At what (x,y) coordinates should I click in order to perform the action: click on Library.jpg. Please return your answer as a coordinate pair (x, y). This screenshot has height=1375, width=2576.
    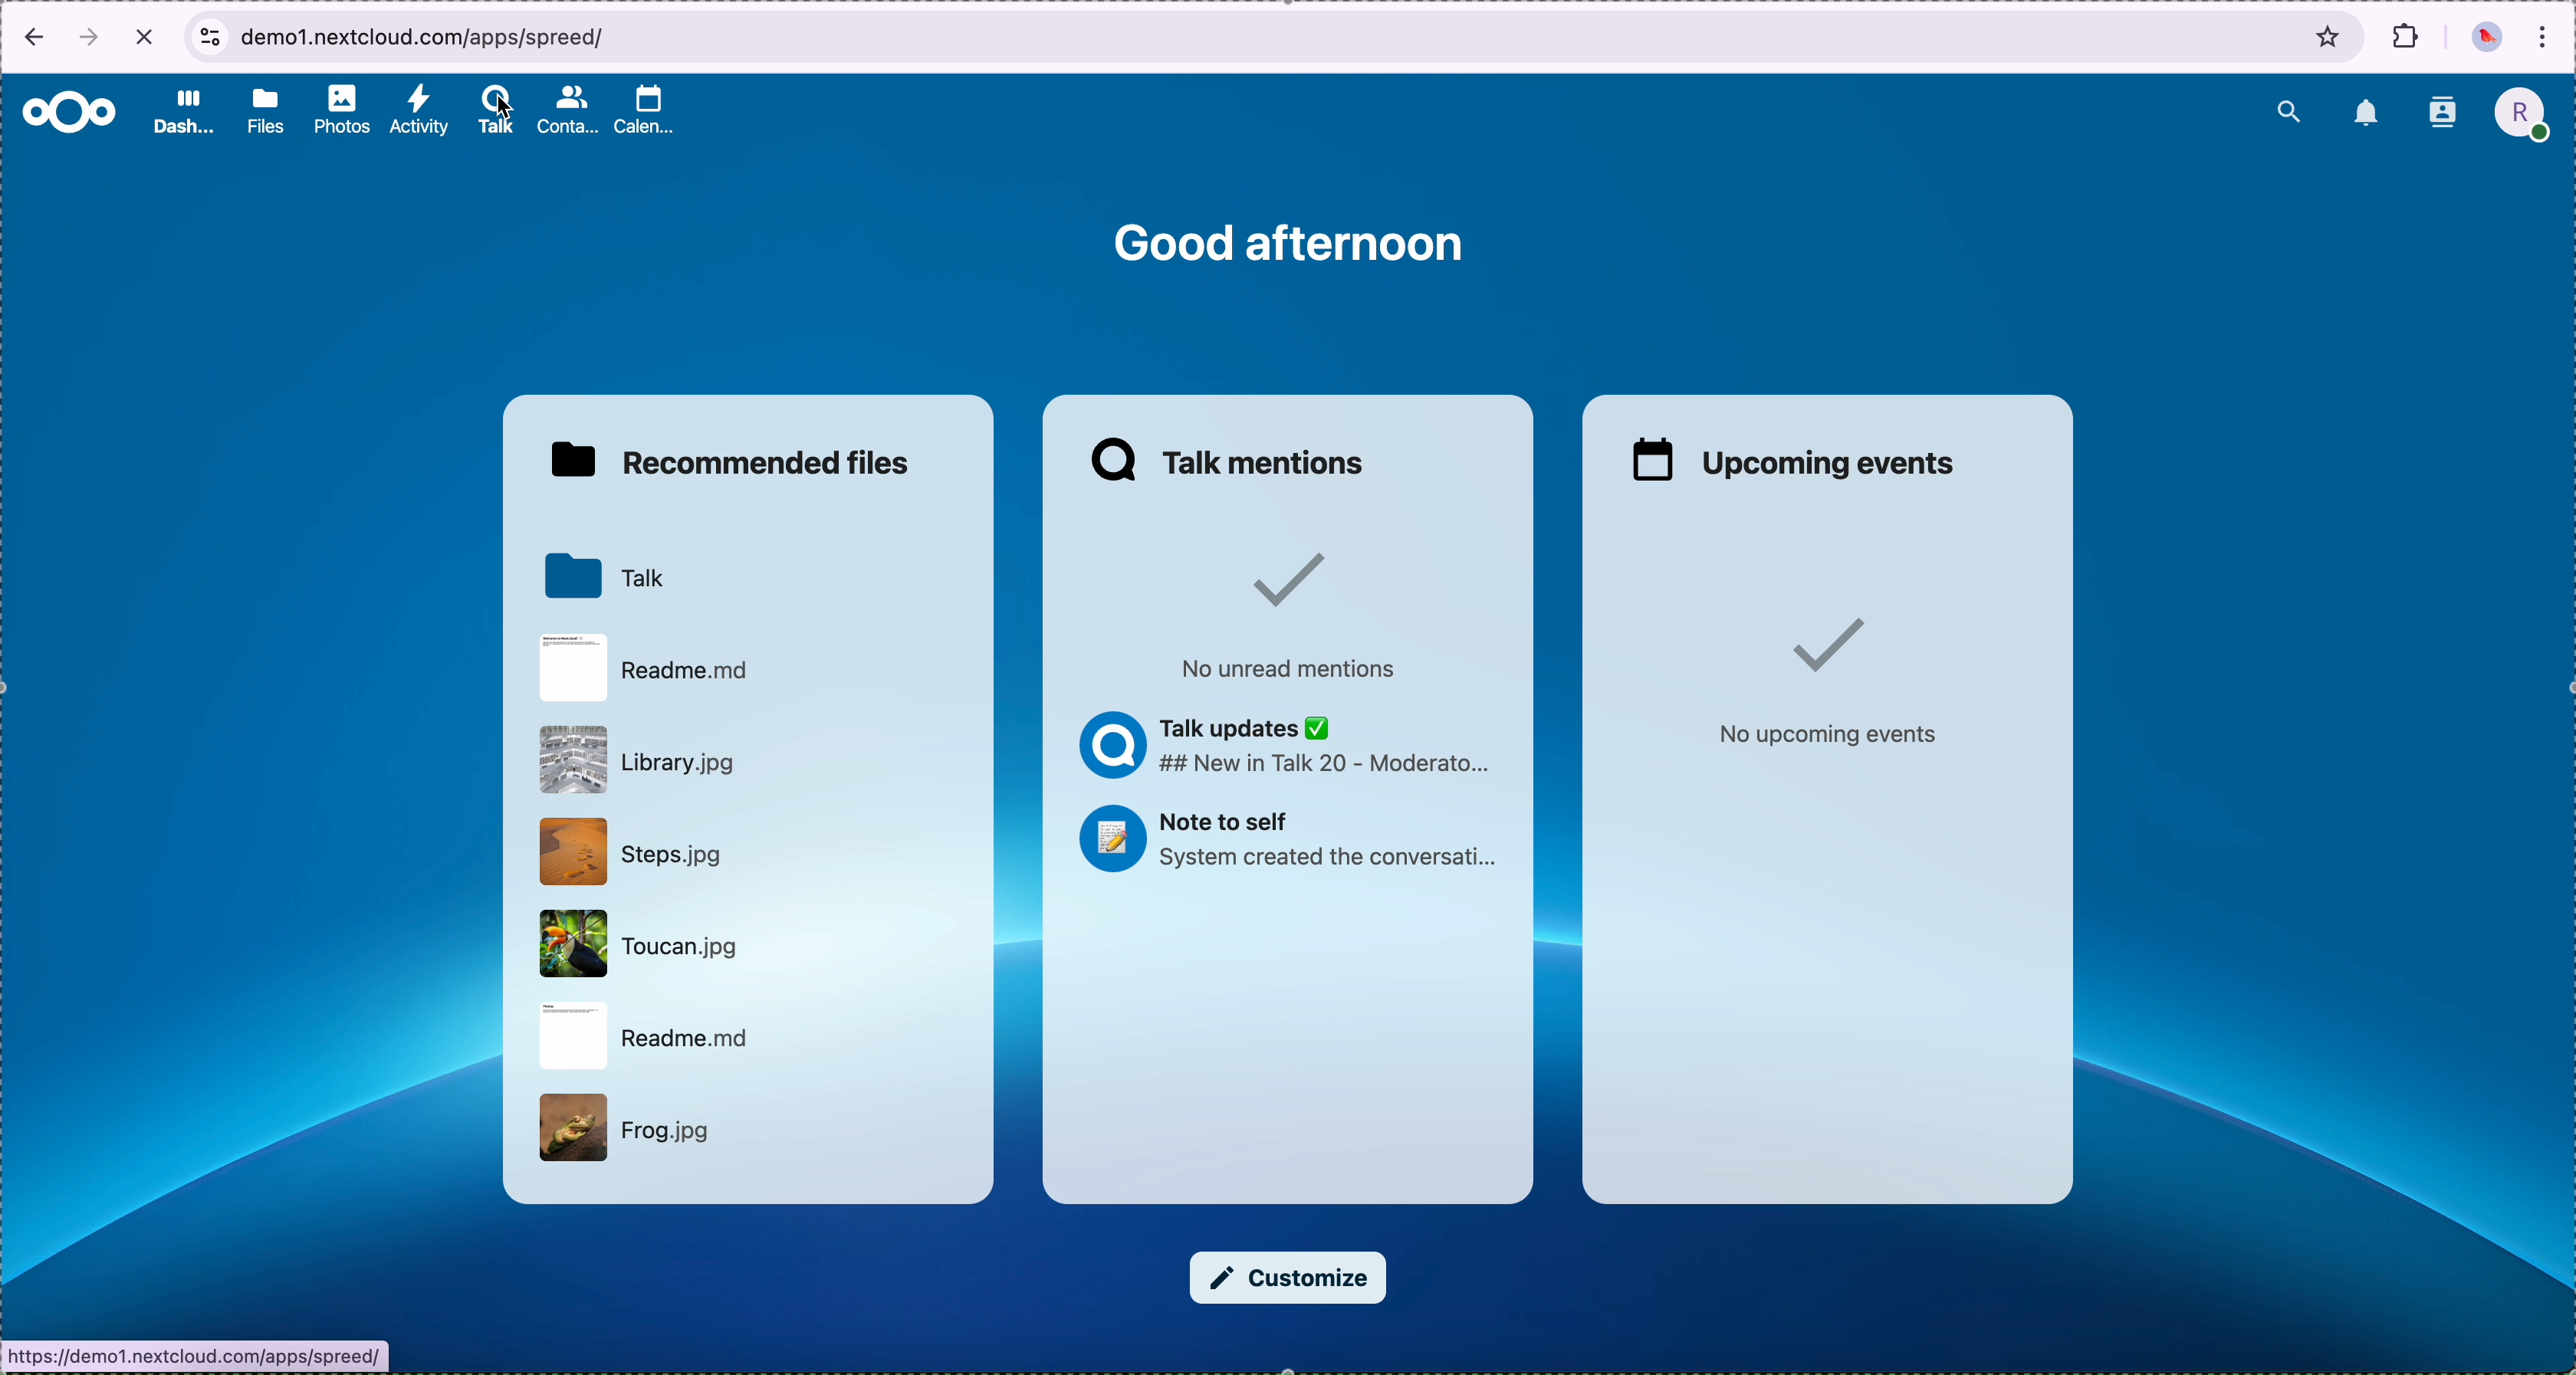
    Looking at the image, I should click on (745, 760).